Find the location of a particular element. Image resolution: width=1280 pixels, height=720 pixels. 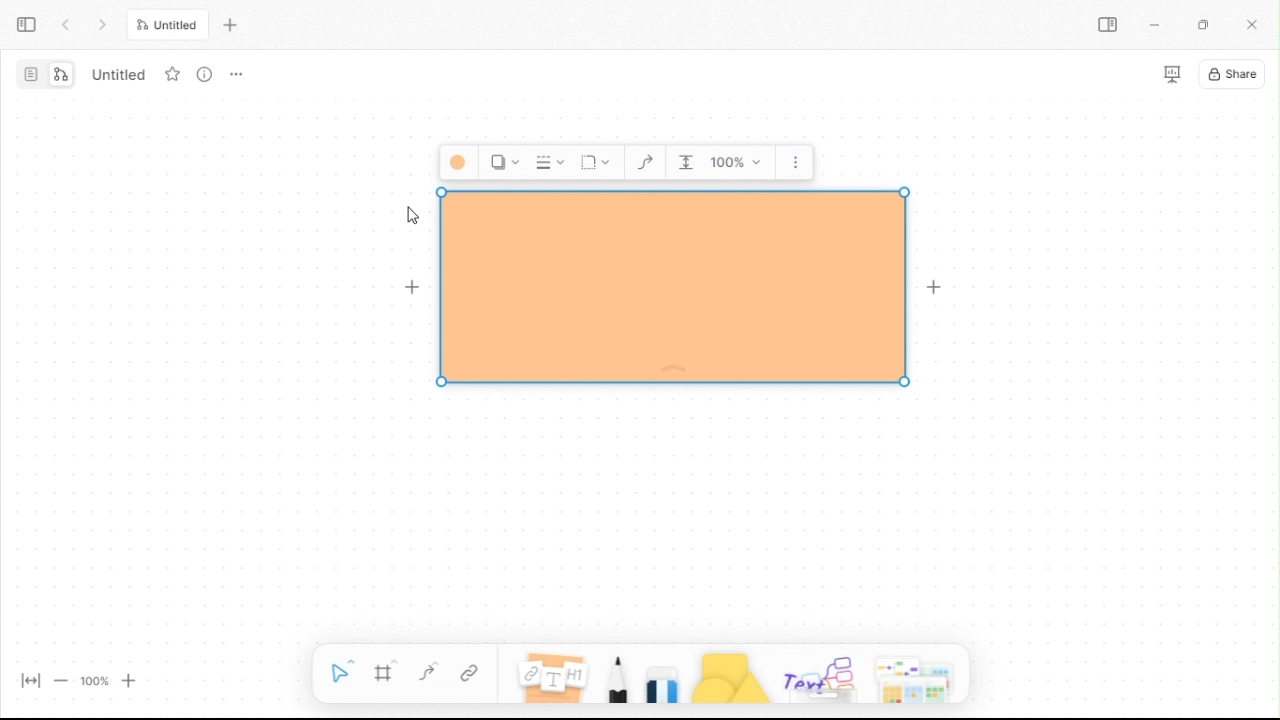

frame is located at coordinates (384, 675).